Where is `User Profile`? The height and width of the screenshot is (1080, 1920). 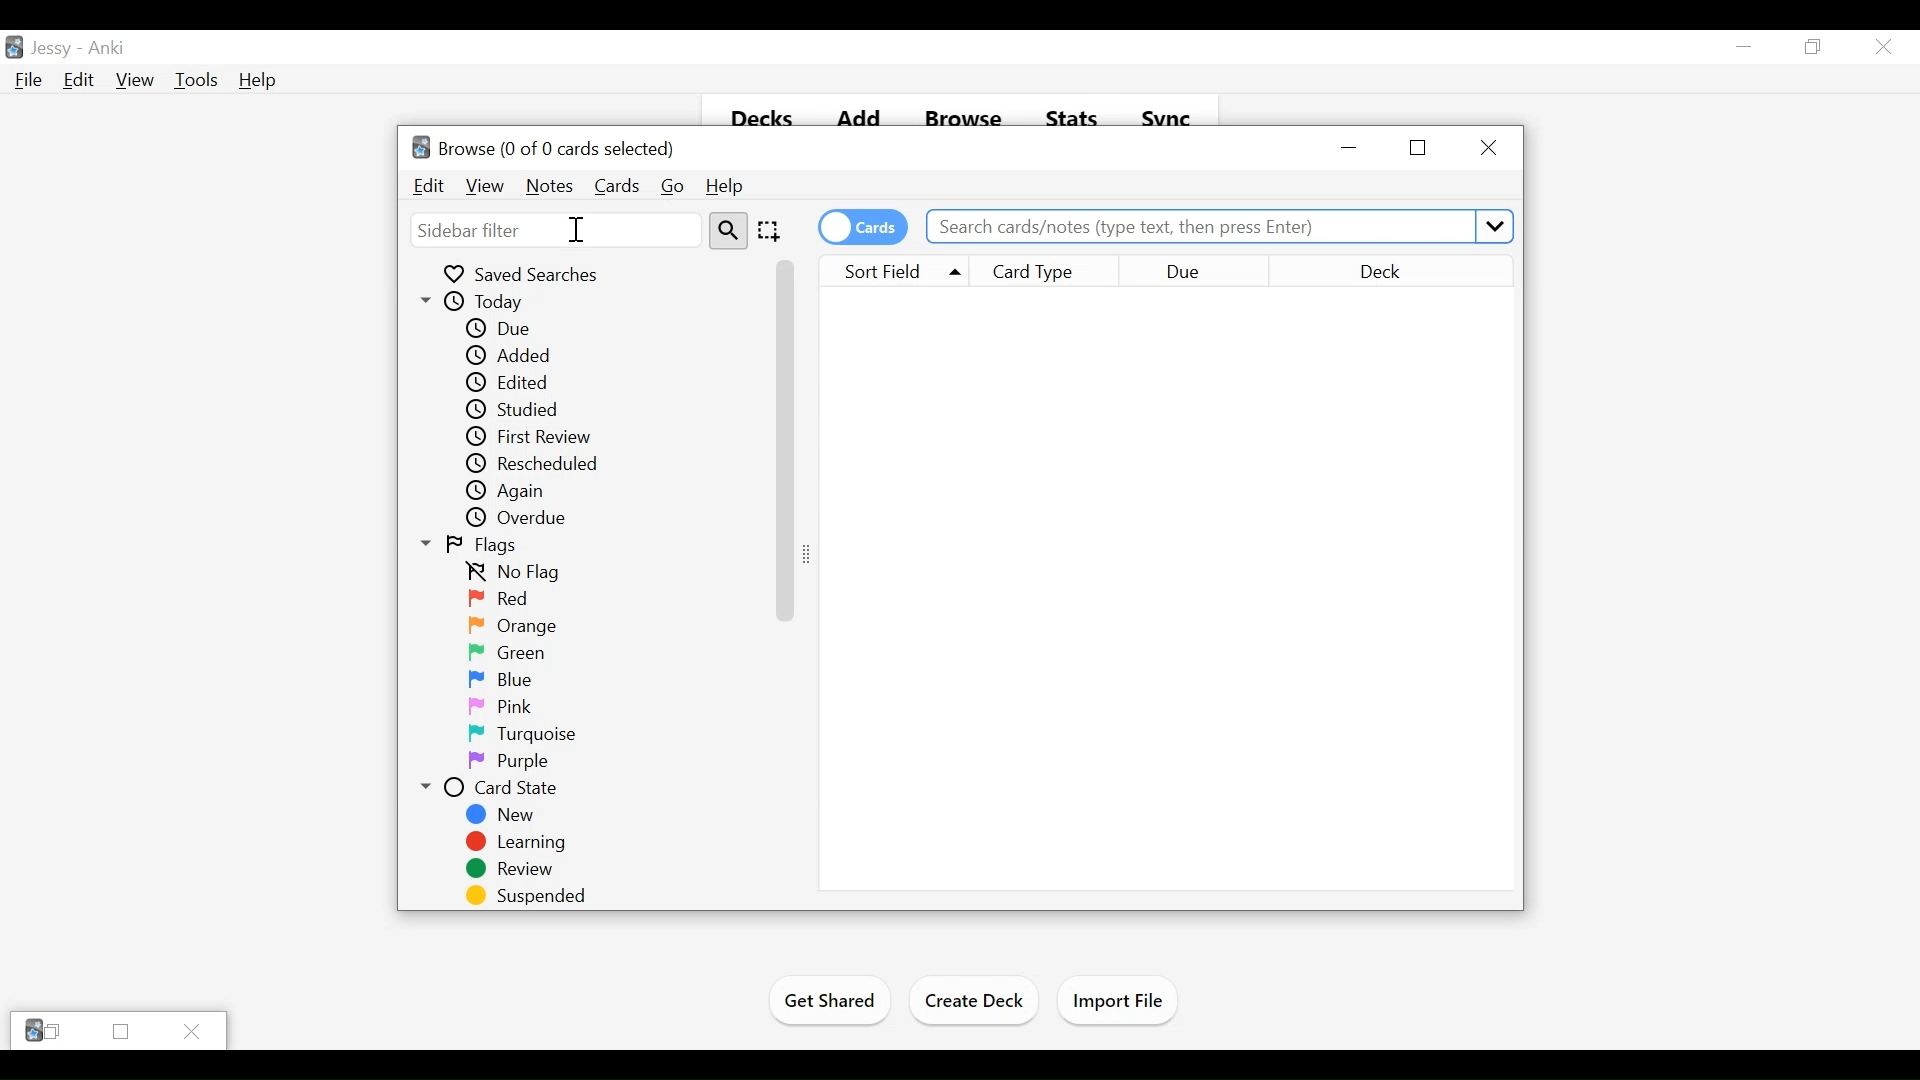
User Profile is located at coordinates (51, 50).